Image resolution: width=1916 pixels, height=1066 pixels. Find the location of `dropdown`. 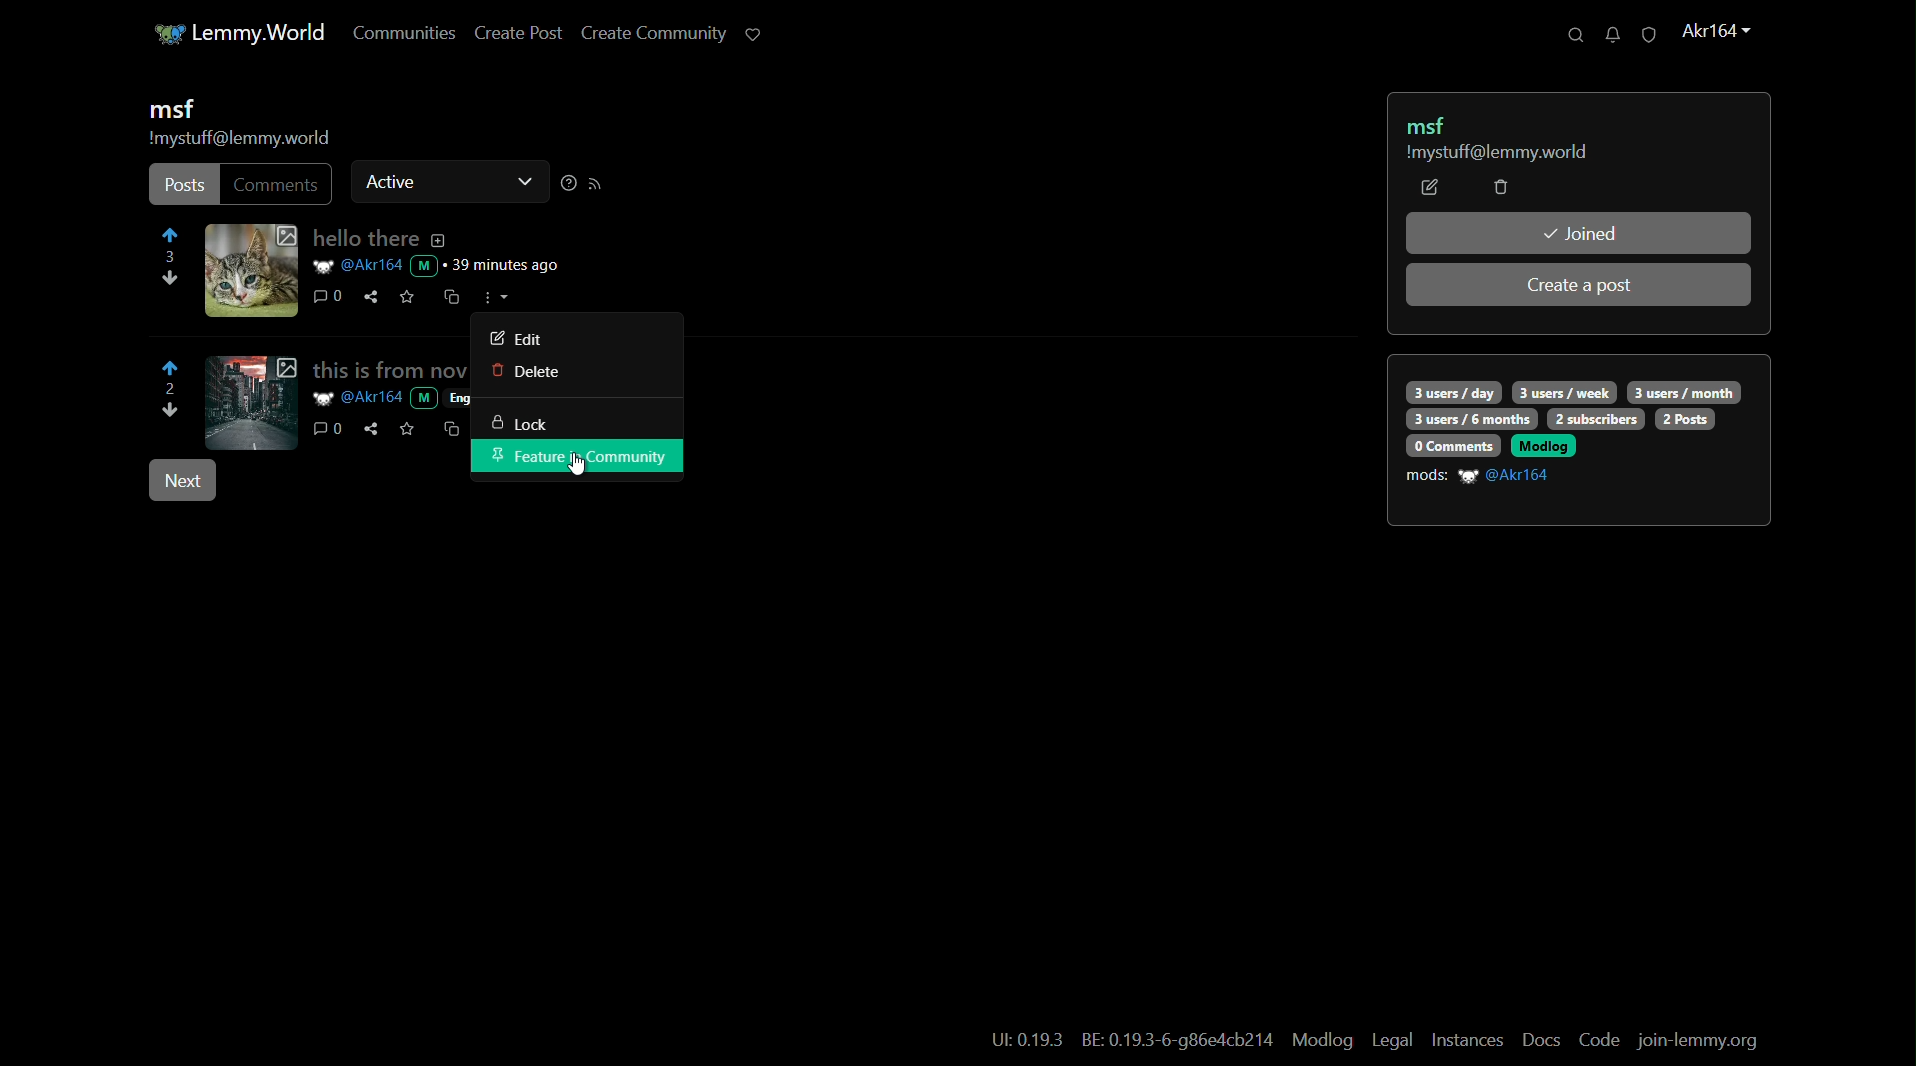

dropdown is located at coordinates (522, 184).